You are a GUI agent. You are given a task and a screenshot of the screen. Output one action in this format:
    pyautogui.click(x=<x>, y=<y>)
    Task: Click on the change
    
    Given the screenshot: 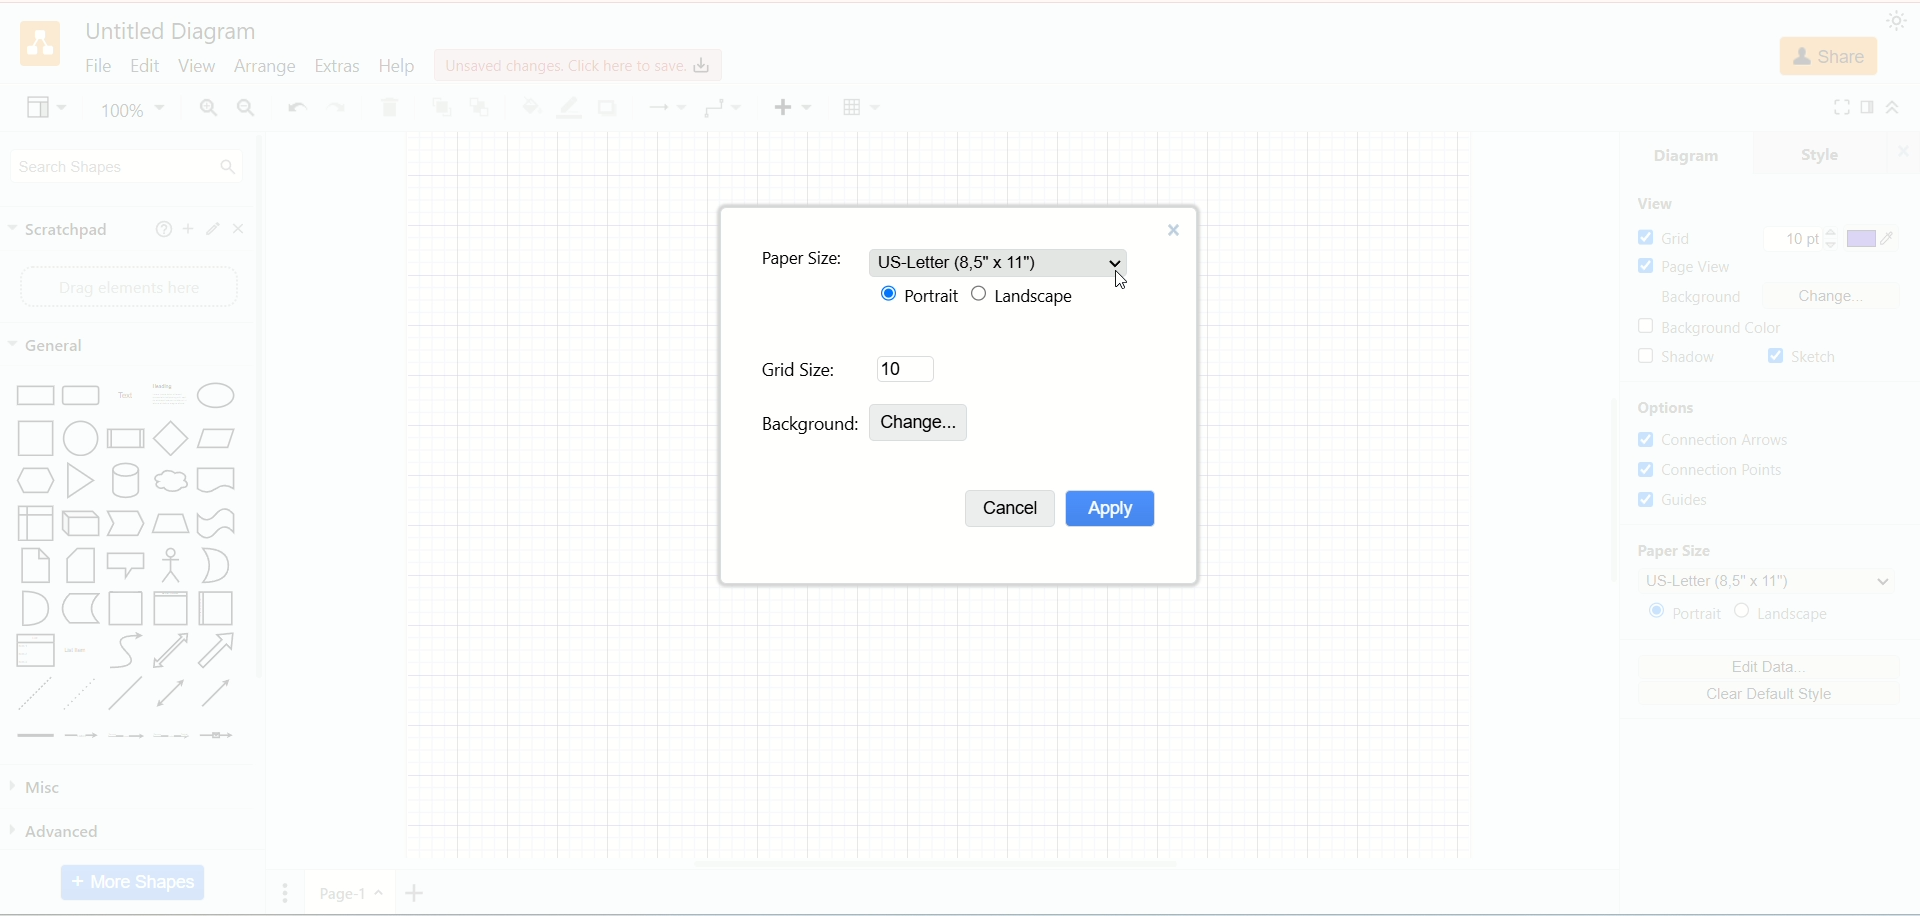 What is the action you would take?
    pyautogui.click(x=922, y=422)
    